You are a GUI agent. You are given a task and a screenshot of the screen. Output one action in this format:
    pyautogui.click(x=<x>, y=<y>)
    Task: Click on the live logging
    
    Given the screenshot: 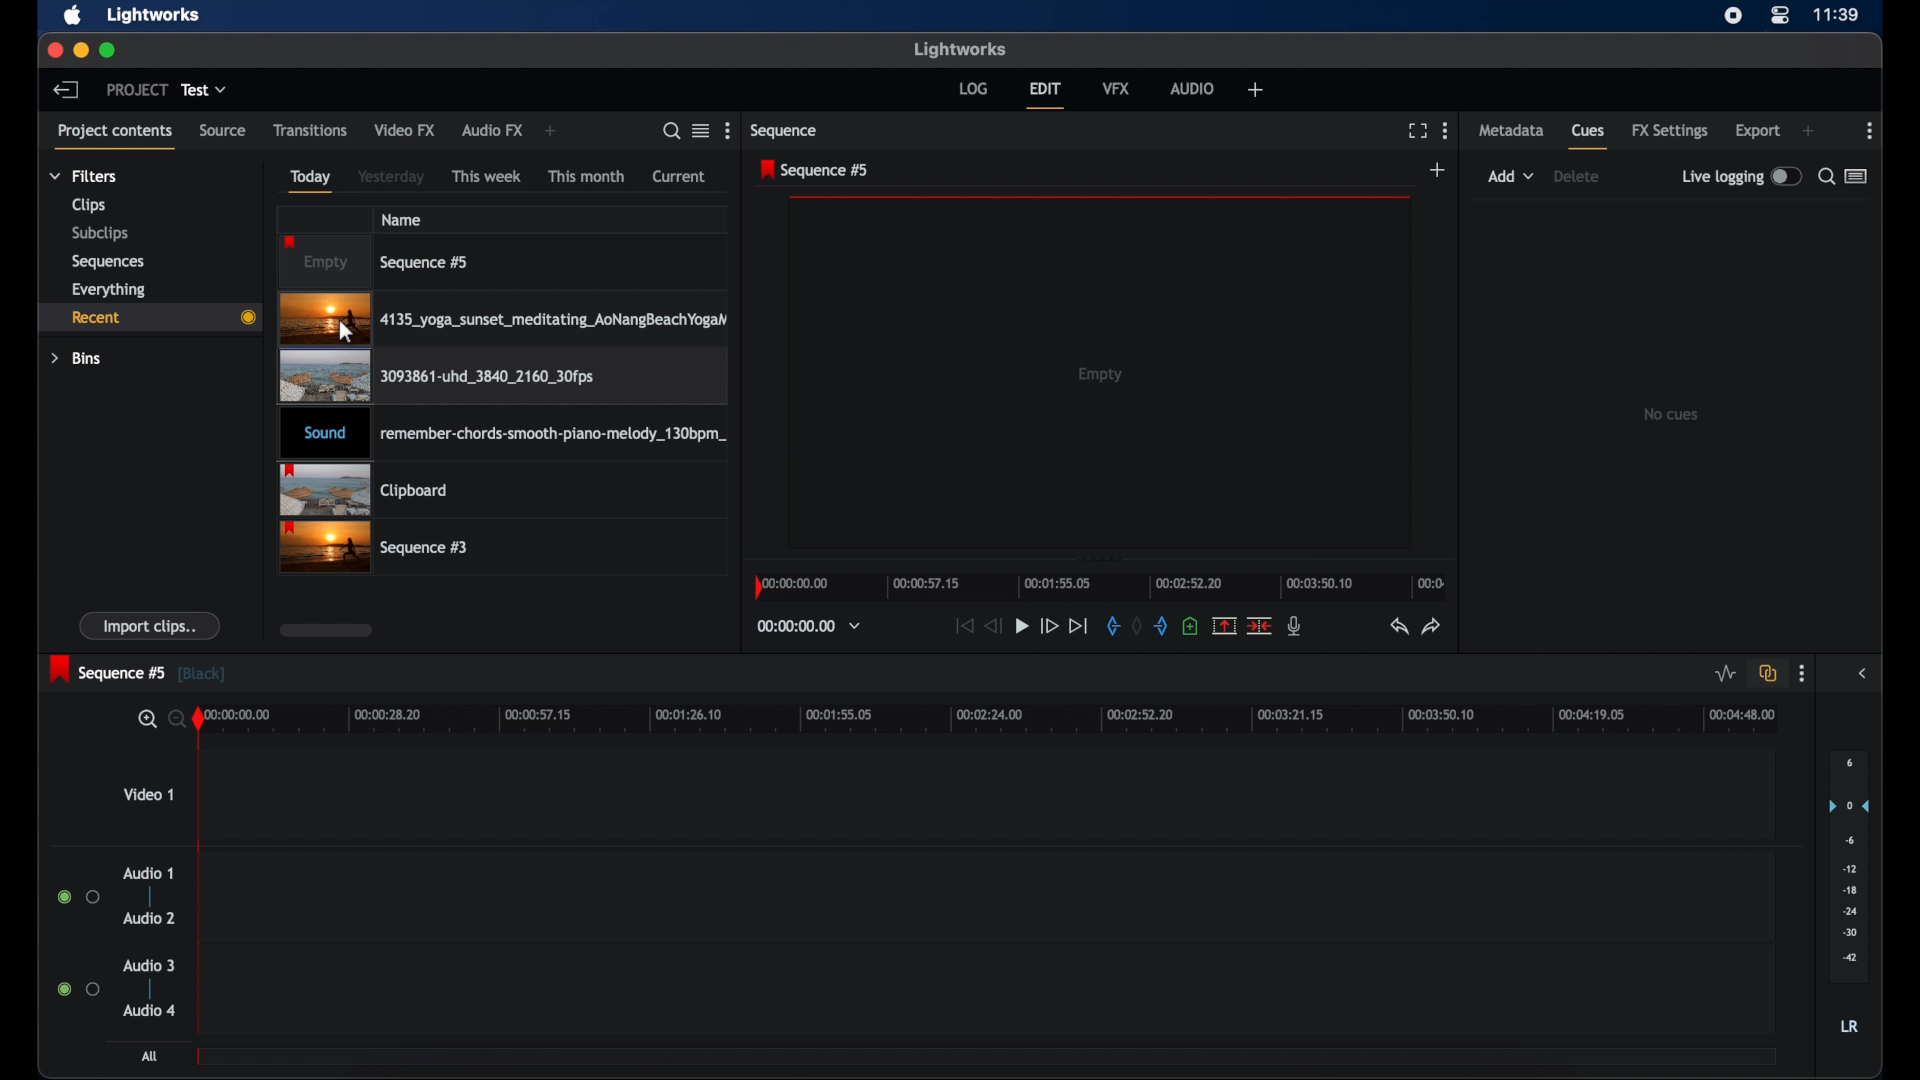 What is the action you would take?
    pyautogui.click(x=1742, y=175)
    